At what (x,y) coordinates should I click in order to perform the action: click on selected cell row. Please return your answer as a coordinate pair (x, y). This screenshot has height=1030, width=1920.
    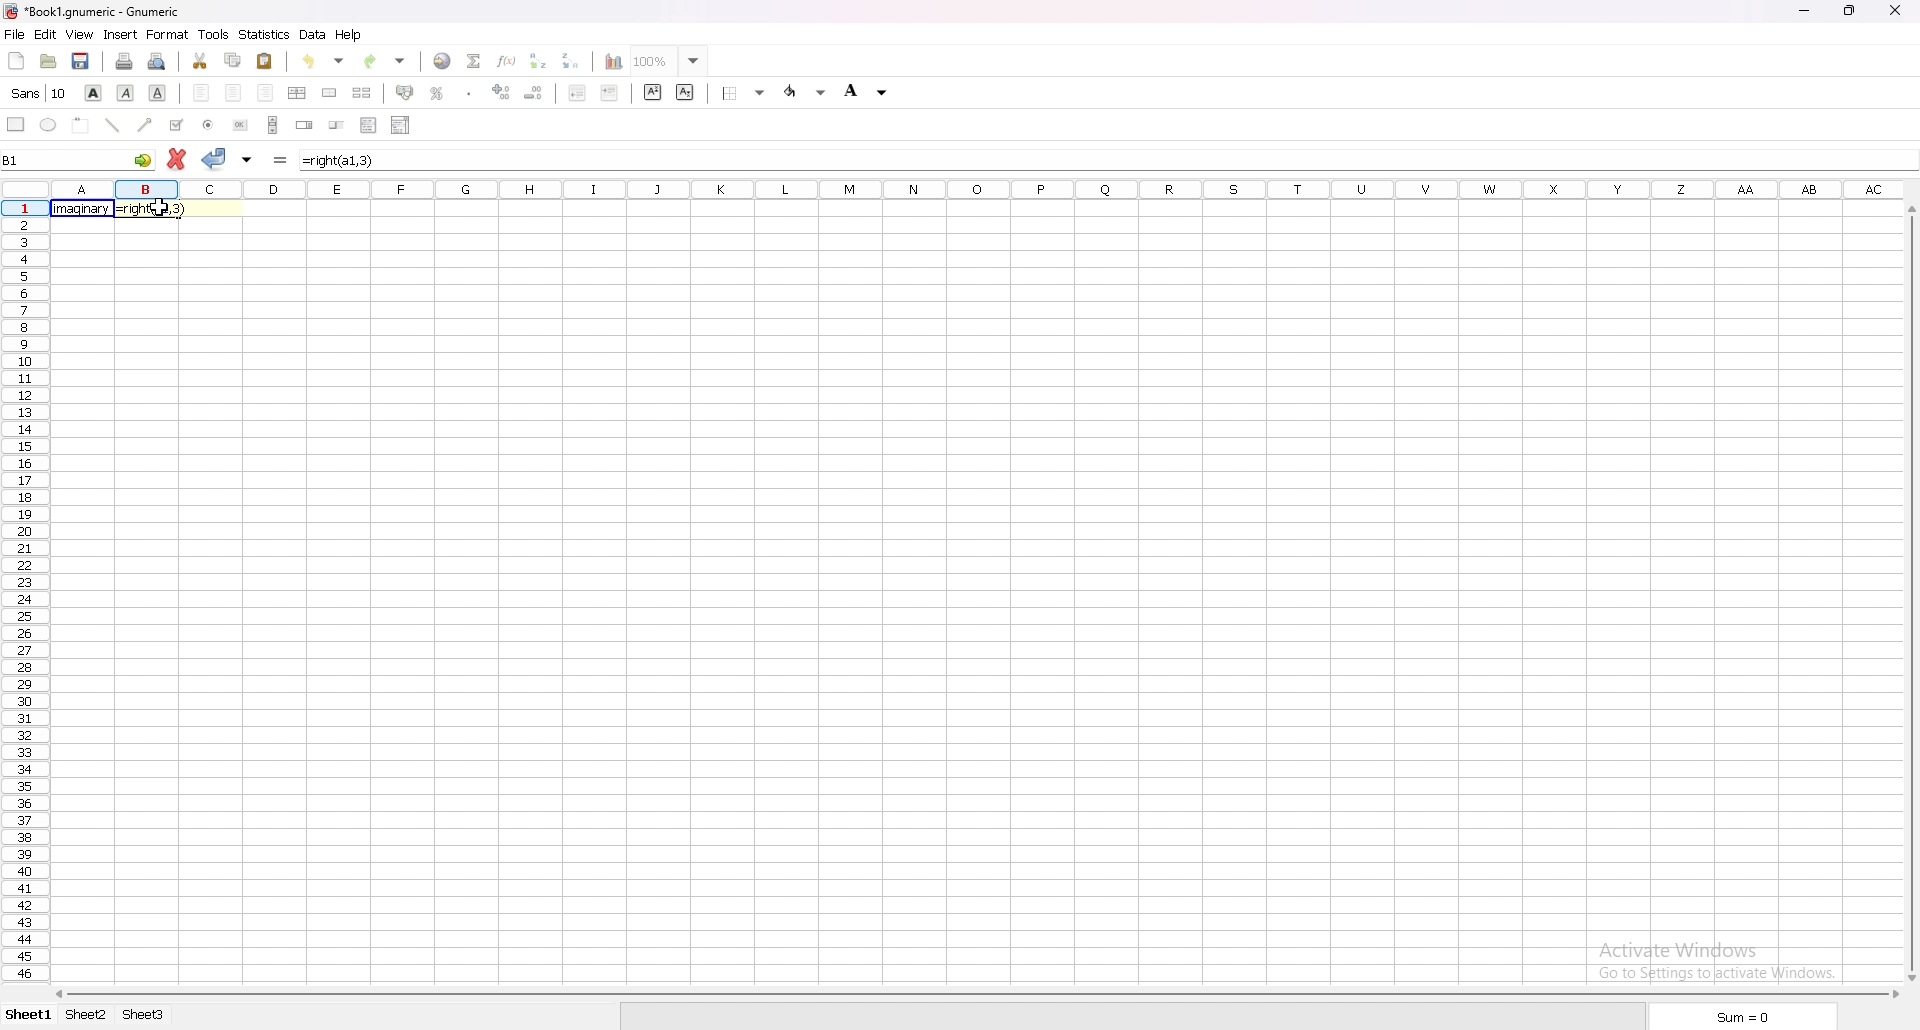
    Looking at the image, I should click on (25, 208).